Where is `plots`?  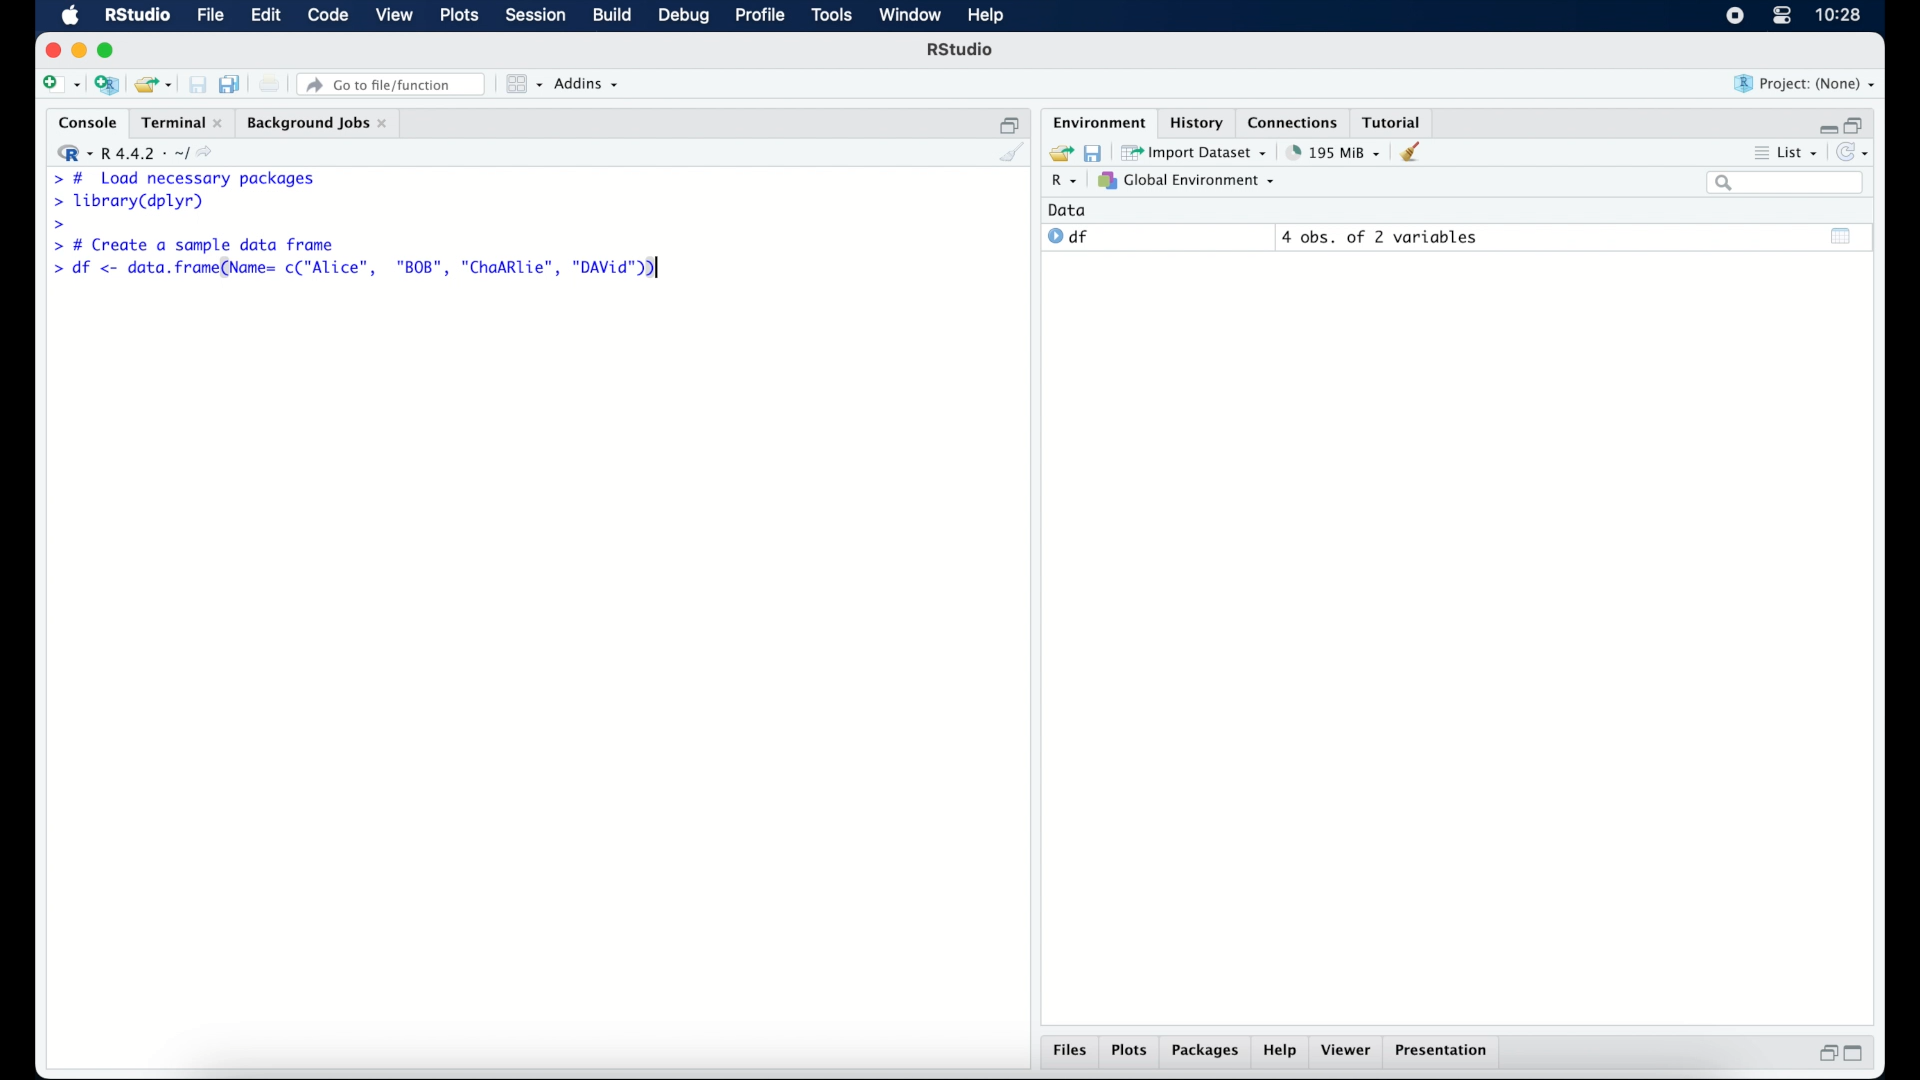
plots is located at coordinates (462, 17).